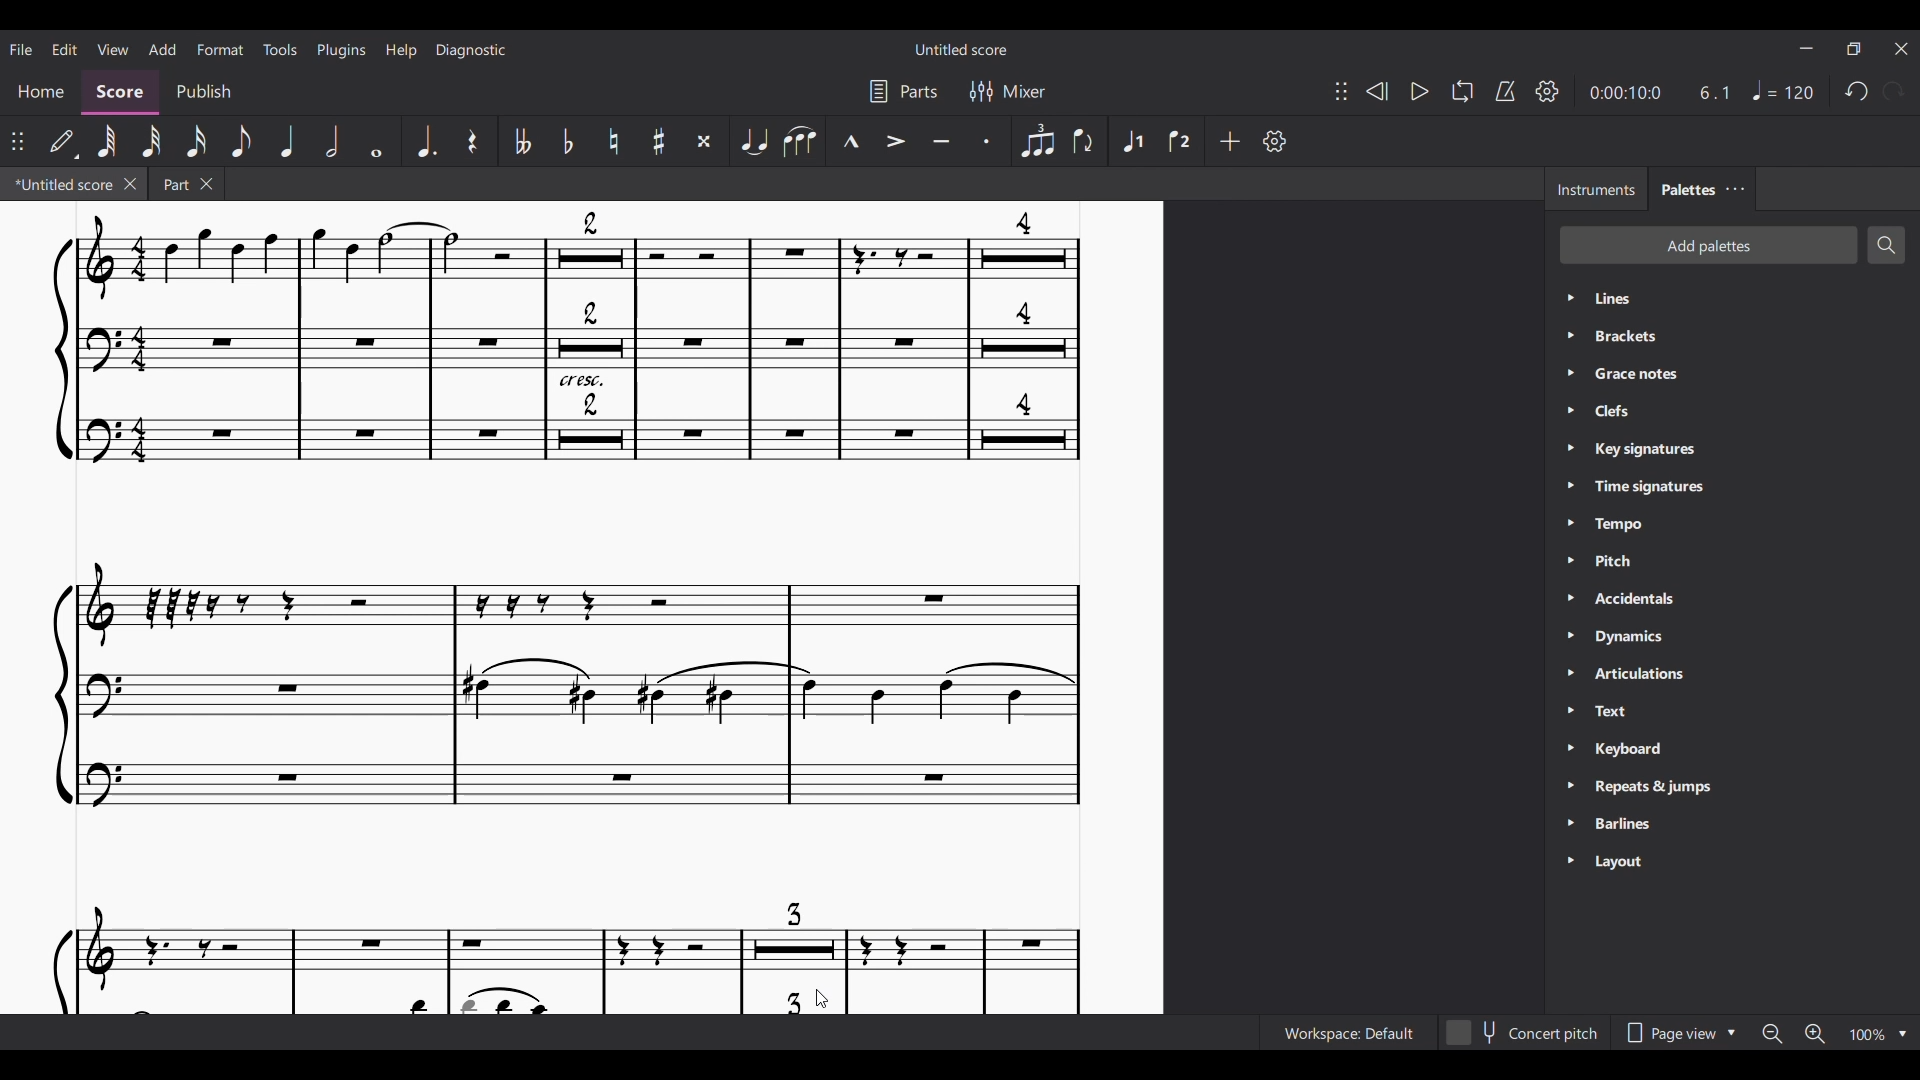 This screenshot has width=1920, height=1080. Describe the element at coordinates (107, 143) in the screenshot. I see `64th note` at that location.